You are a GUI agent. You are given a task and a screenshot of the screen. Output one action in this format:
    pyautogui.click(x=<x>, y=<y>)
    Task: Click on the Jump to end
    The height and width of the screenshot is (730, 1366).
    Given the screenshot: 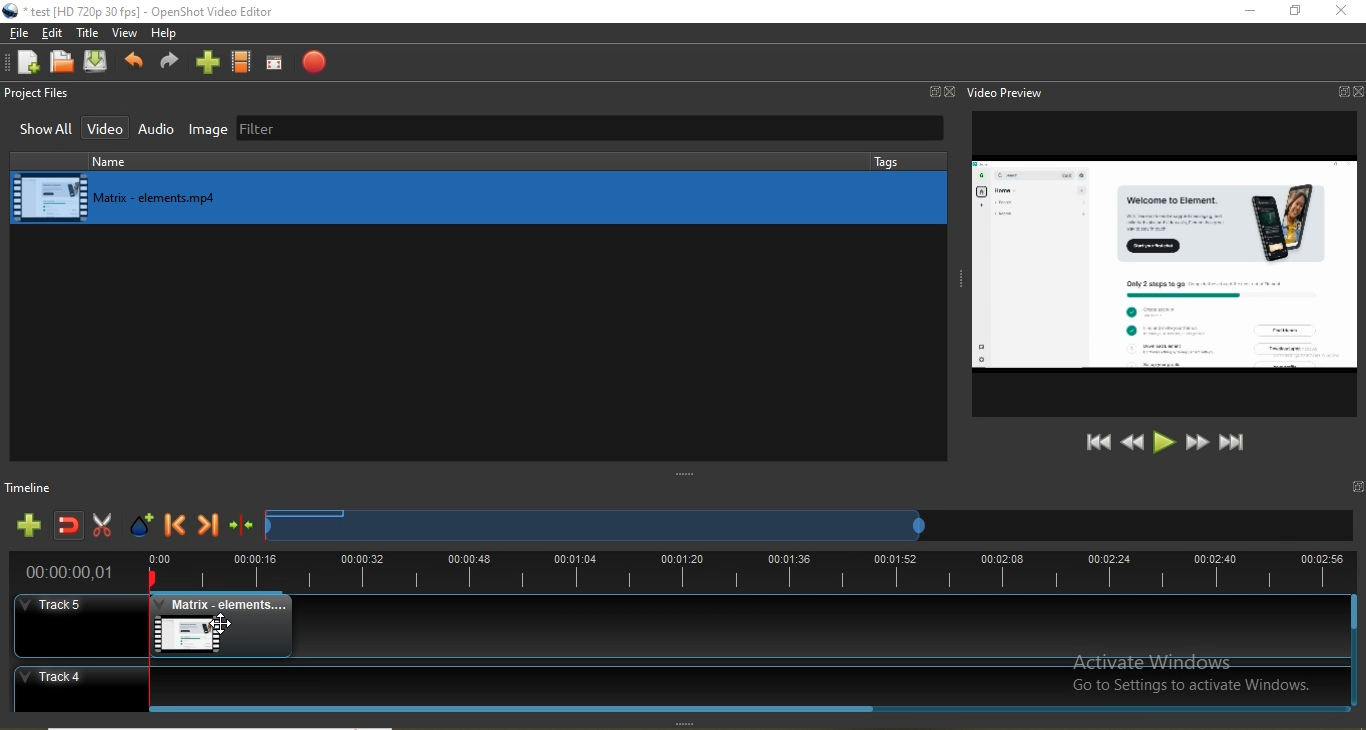 What is the action you would take?
    pyautogui.click(x=1233, y=444)
    